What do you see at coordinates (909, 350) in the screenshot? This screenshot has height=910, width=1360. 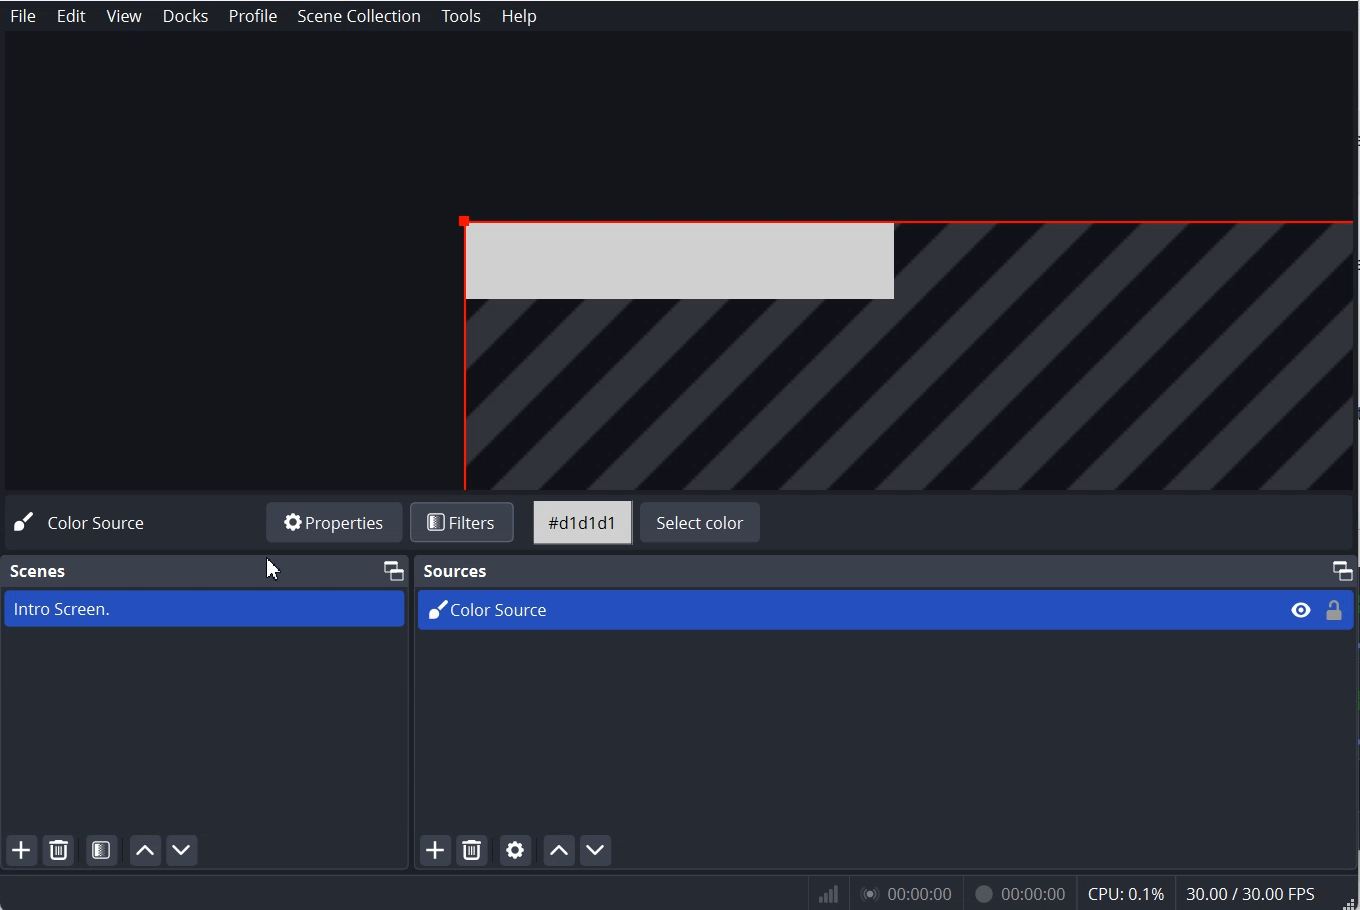 I see `File ` at bounding box center [909, 350].